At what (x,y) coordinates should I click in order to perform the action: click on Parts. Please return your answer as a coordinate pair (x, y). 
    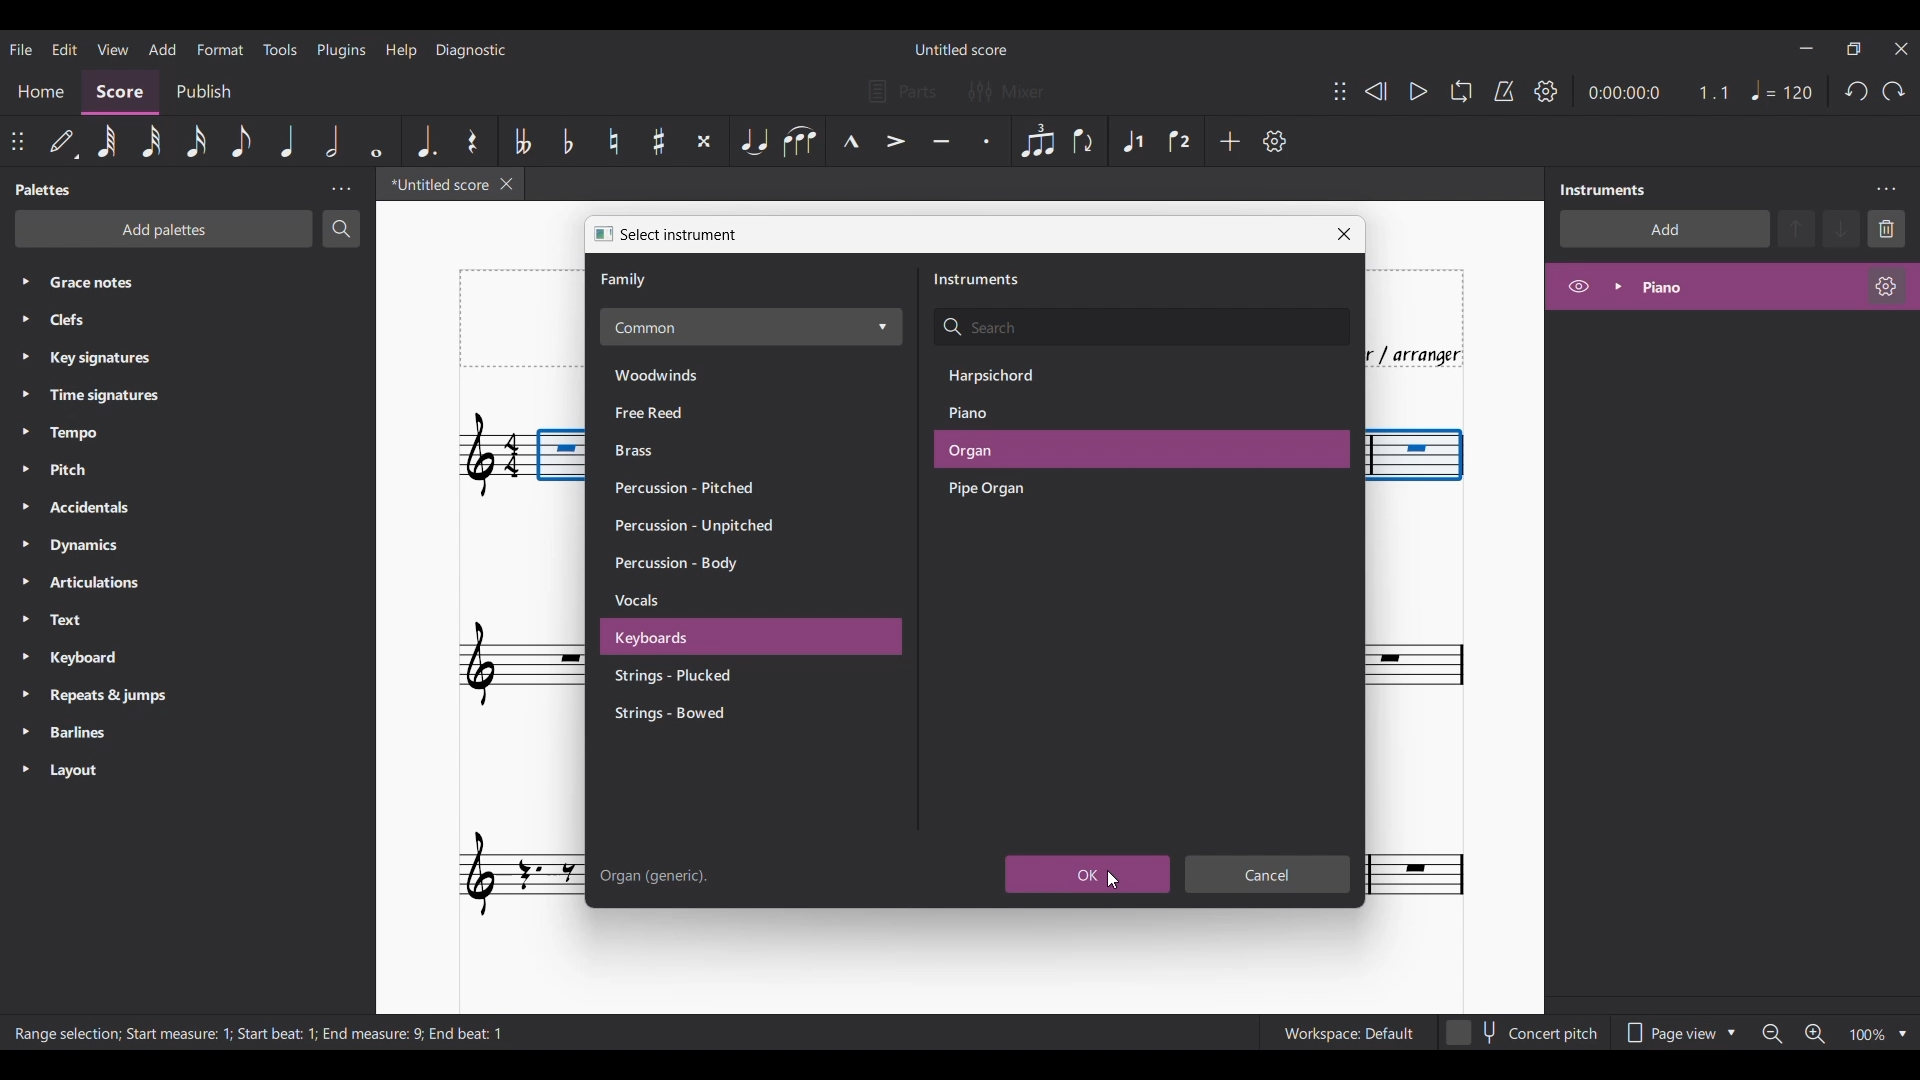
    Looking at the image, I should click on (902, 91).